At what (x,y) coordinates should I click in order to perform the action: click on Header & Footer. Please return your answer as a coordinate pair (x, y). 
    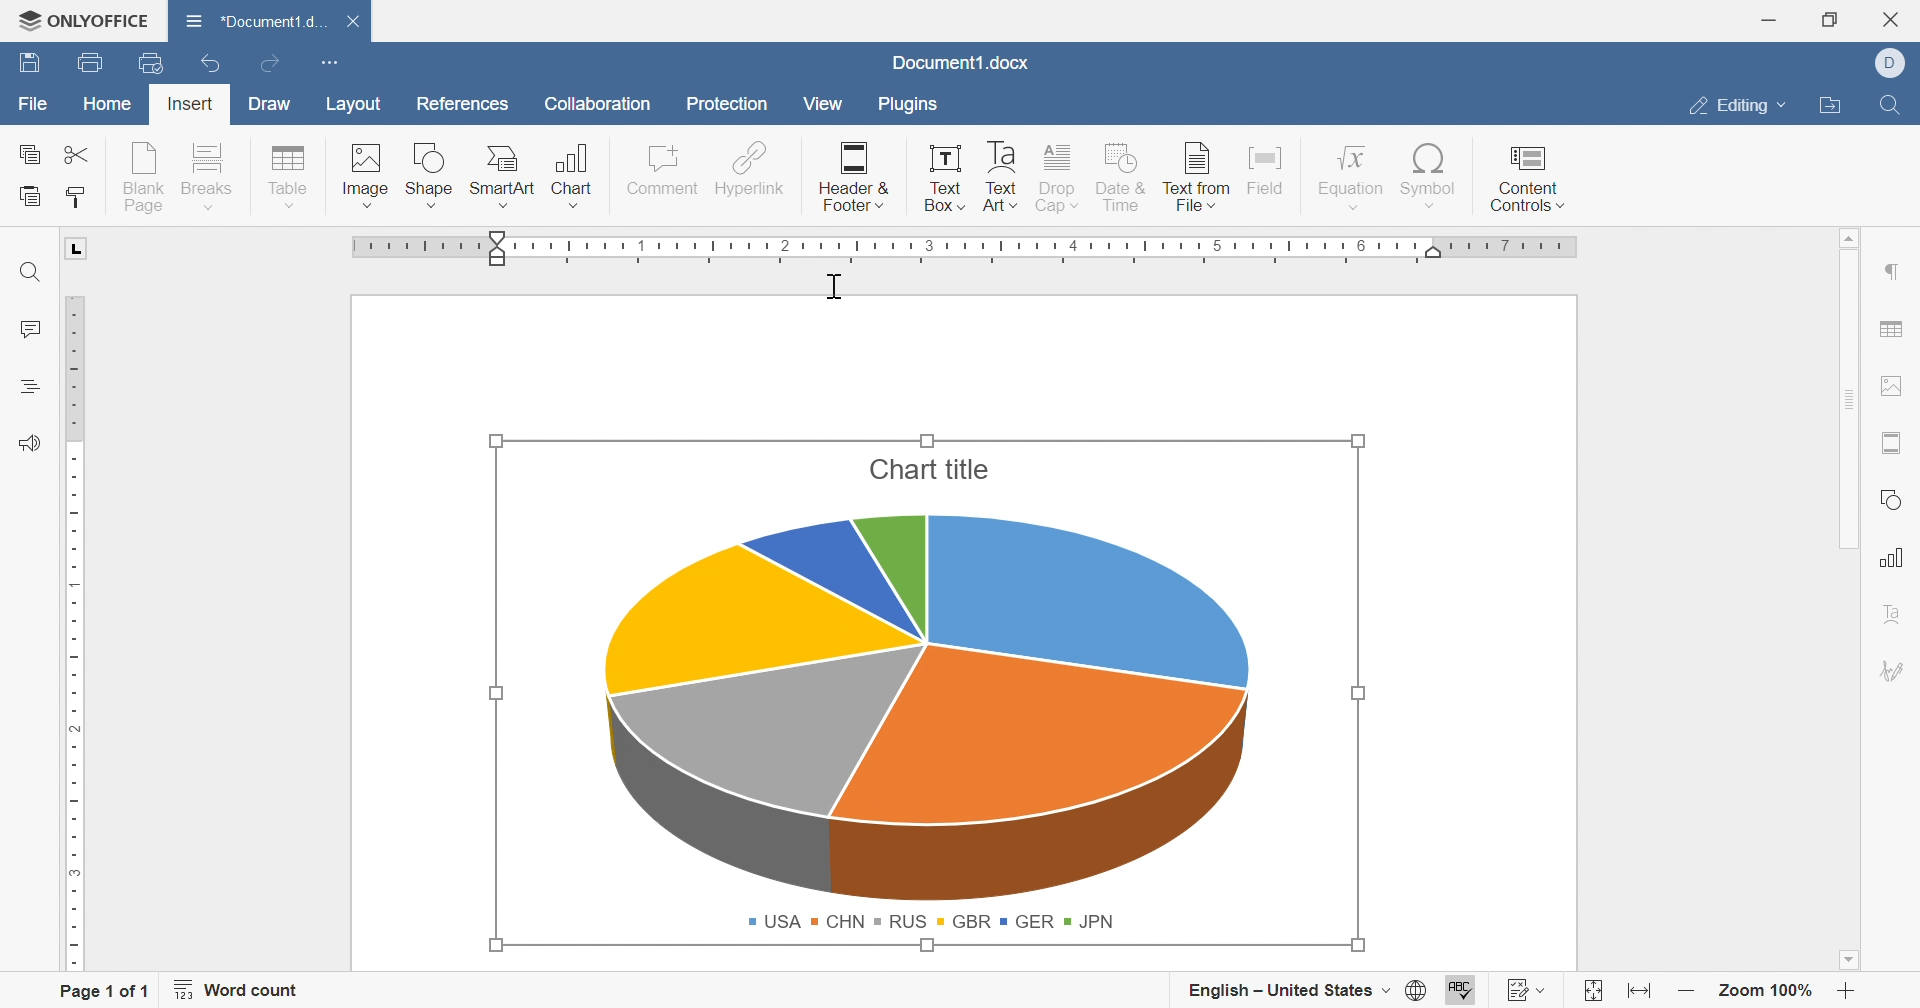
    Looking at the image, I should click on (856, 174).